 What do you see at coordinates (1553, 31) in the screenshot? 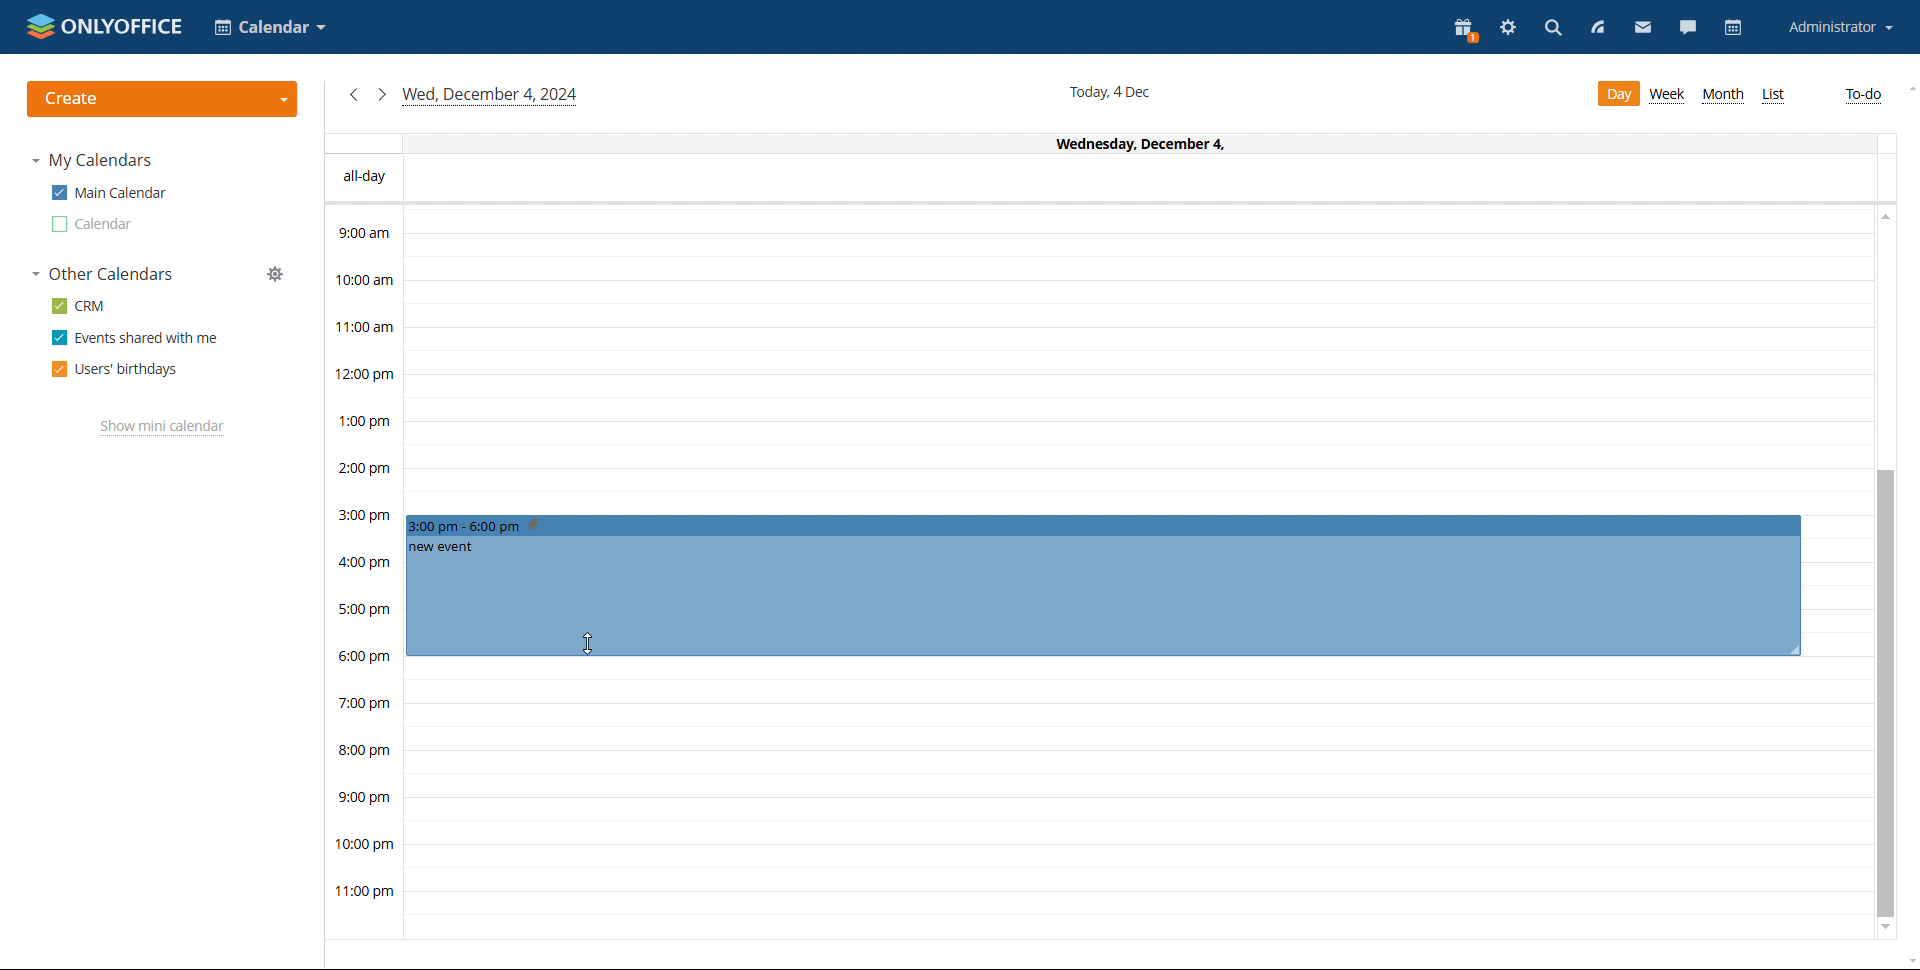
I see `search` at bounding box center [1553, 31].